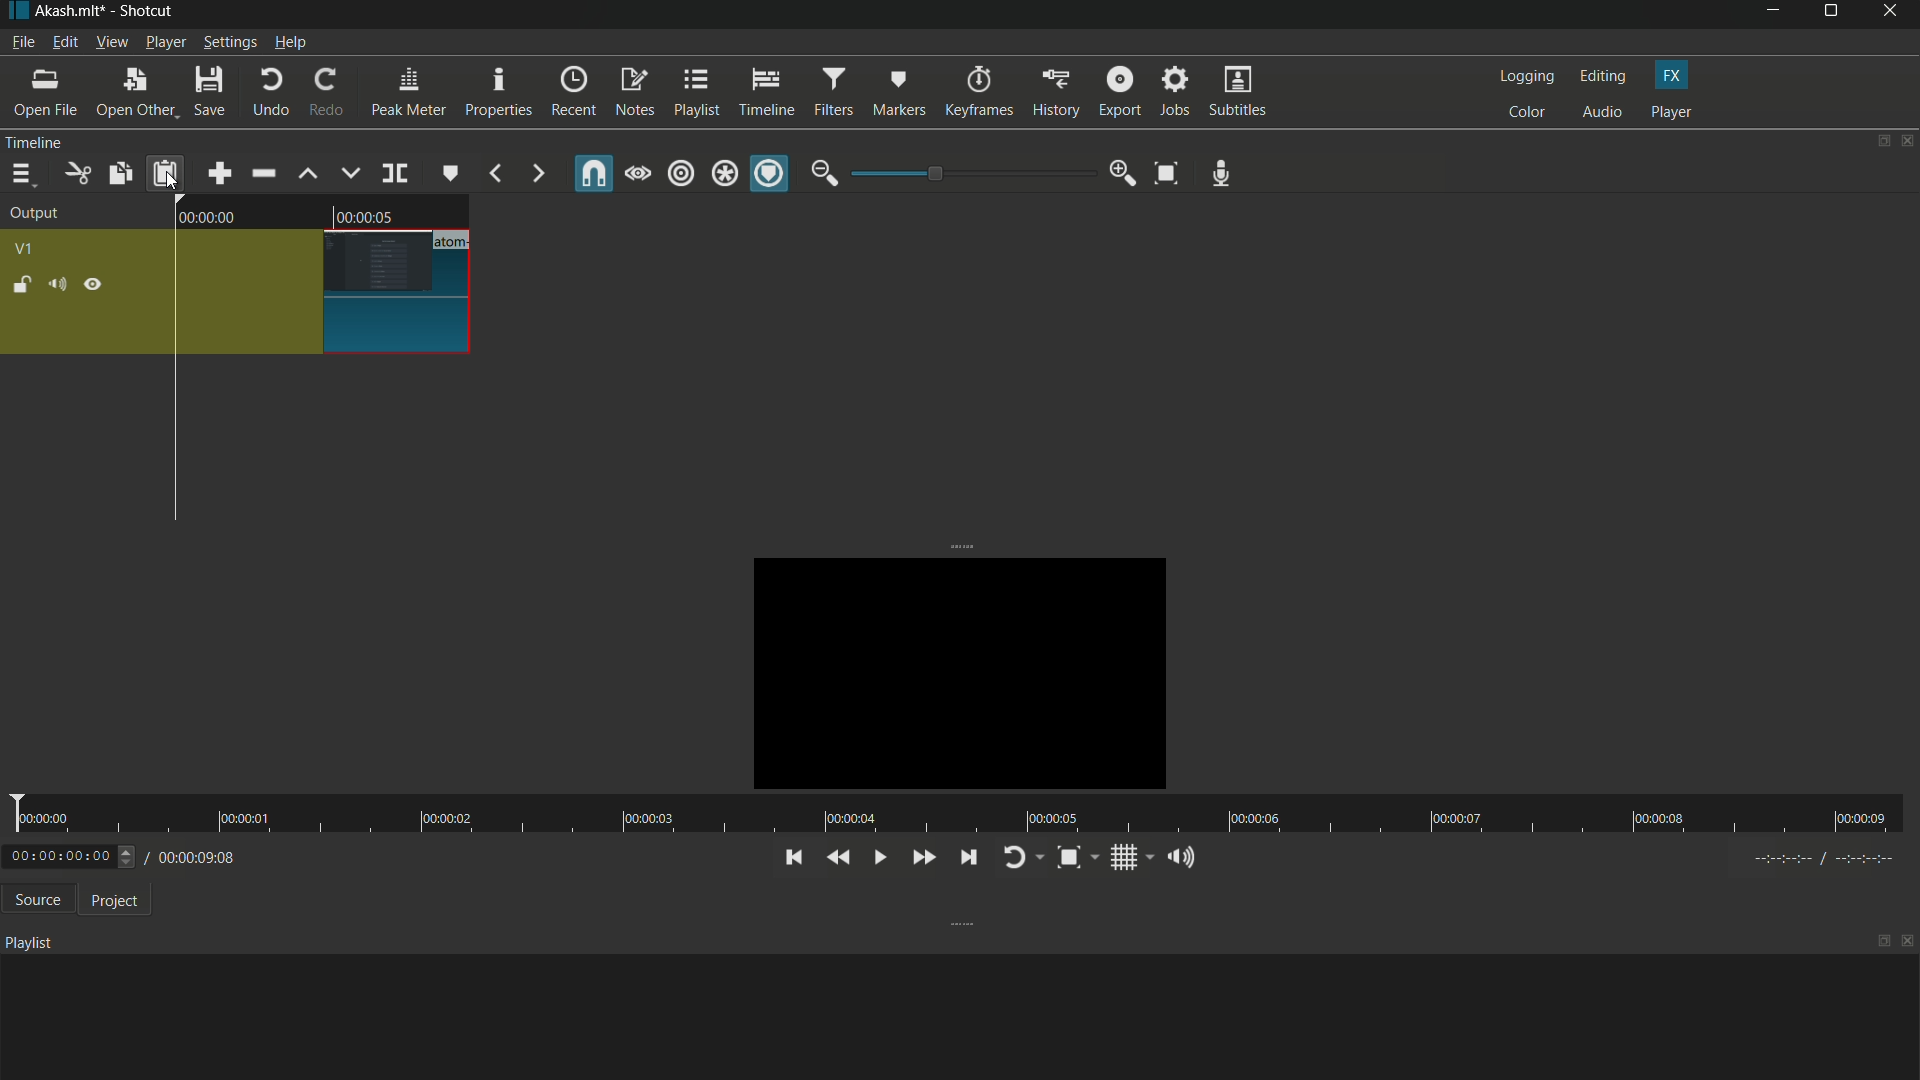  What do you see at coordinates (877, 857) in the screenshot?
I see `toggle play or pause` at bounding box center [877, 857].